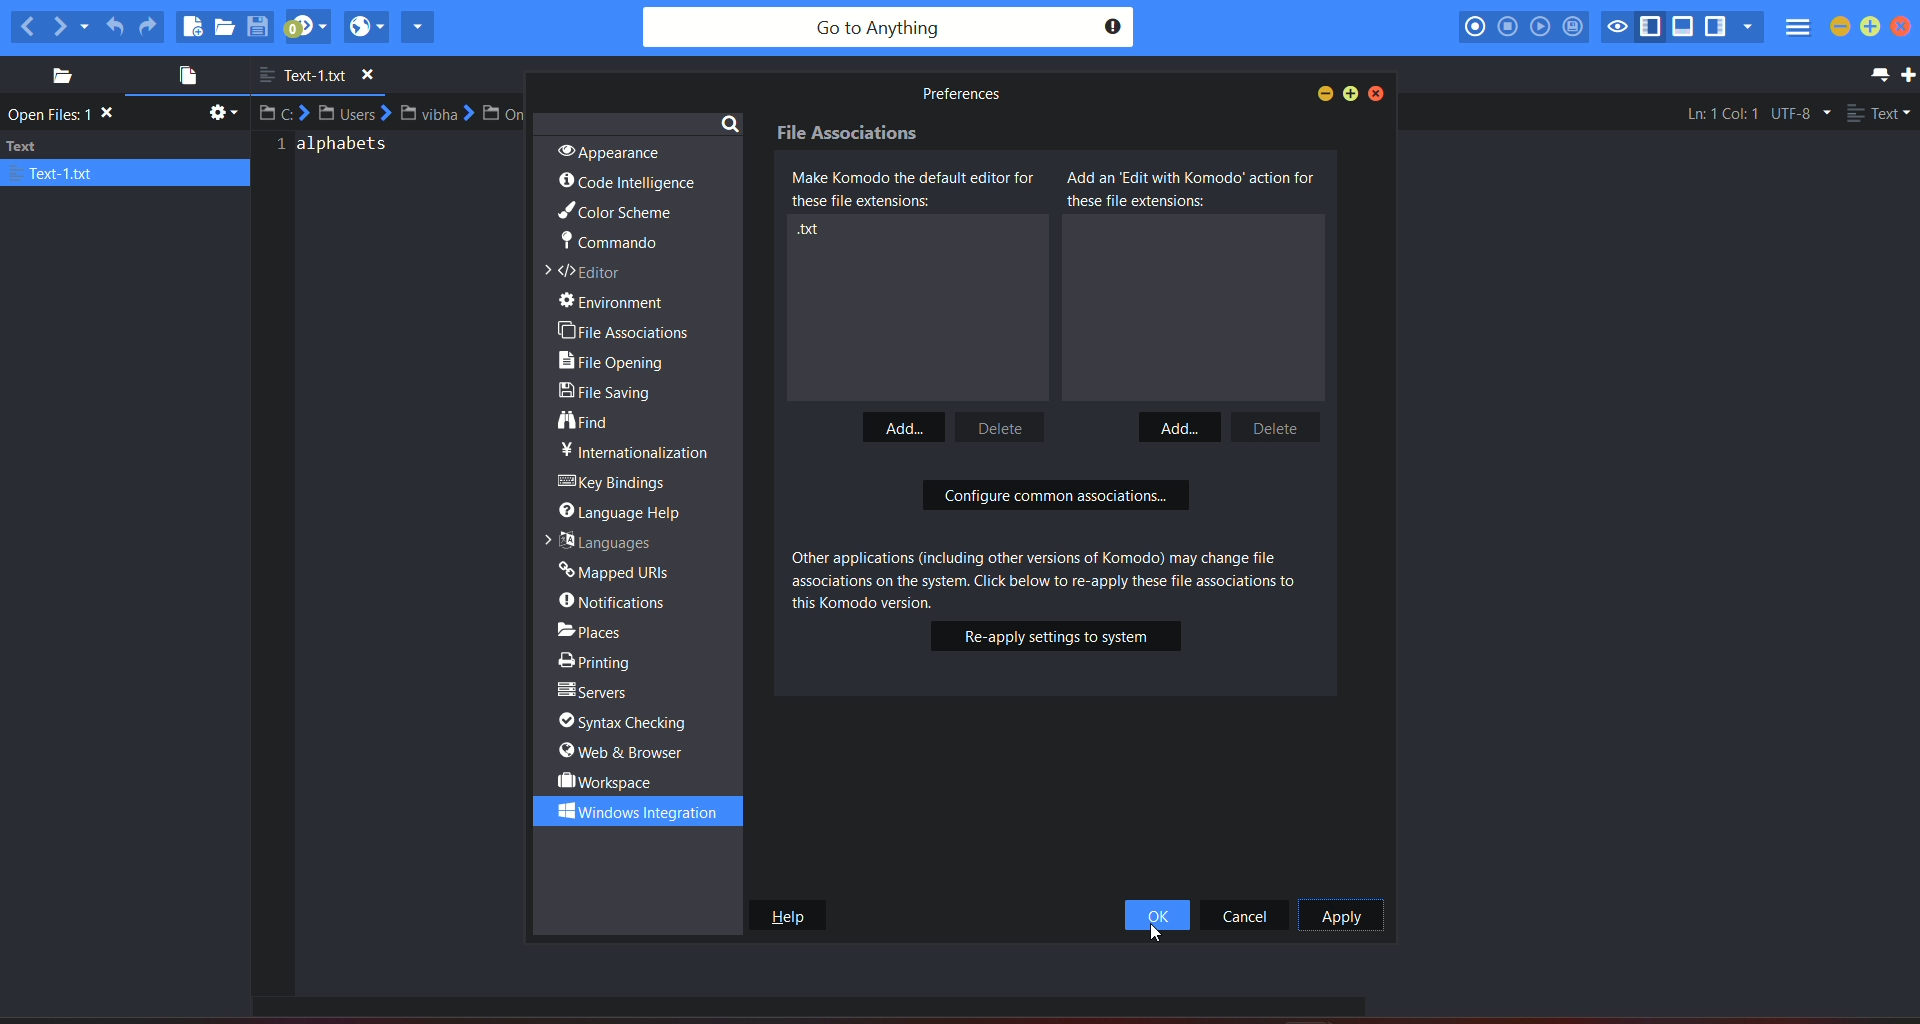 The height and width of the screenshot is (1024, 1920). What do you see at coordinates (887, 28) in the screenshot?
I see `search bar` at bounding box center [887, 28].